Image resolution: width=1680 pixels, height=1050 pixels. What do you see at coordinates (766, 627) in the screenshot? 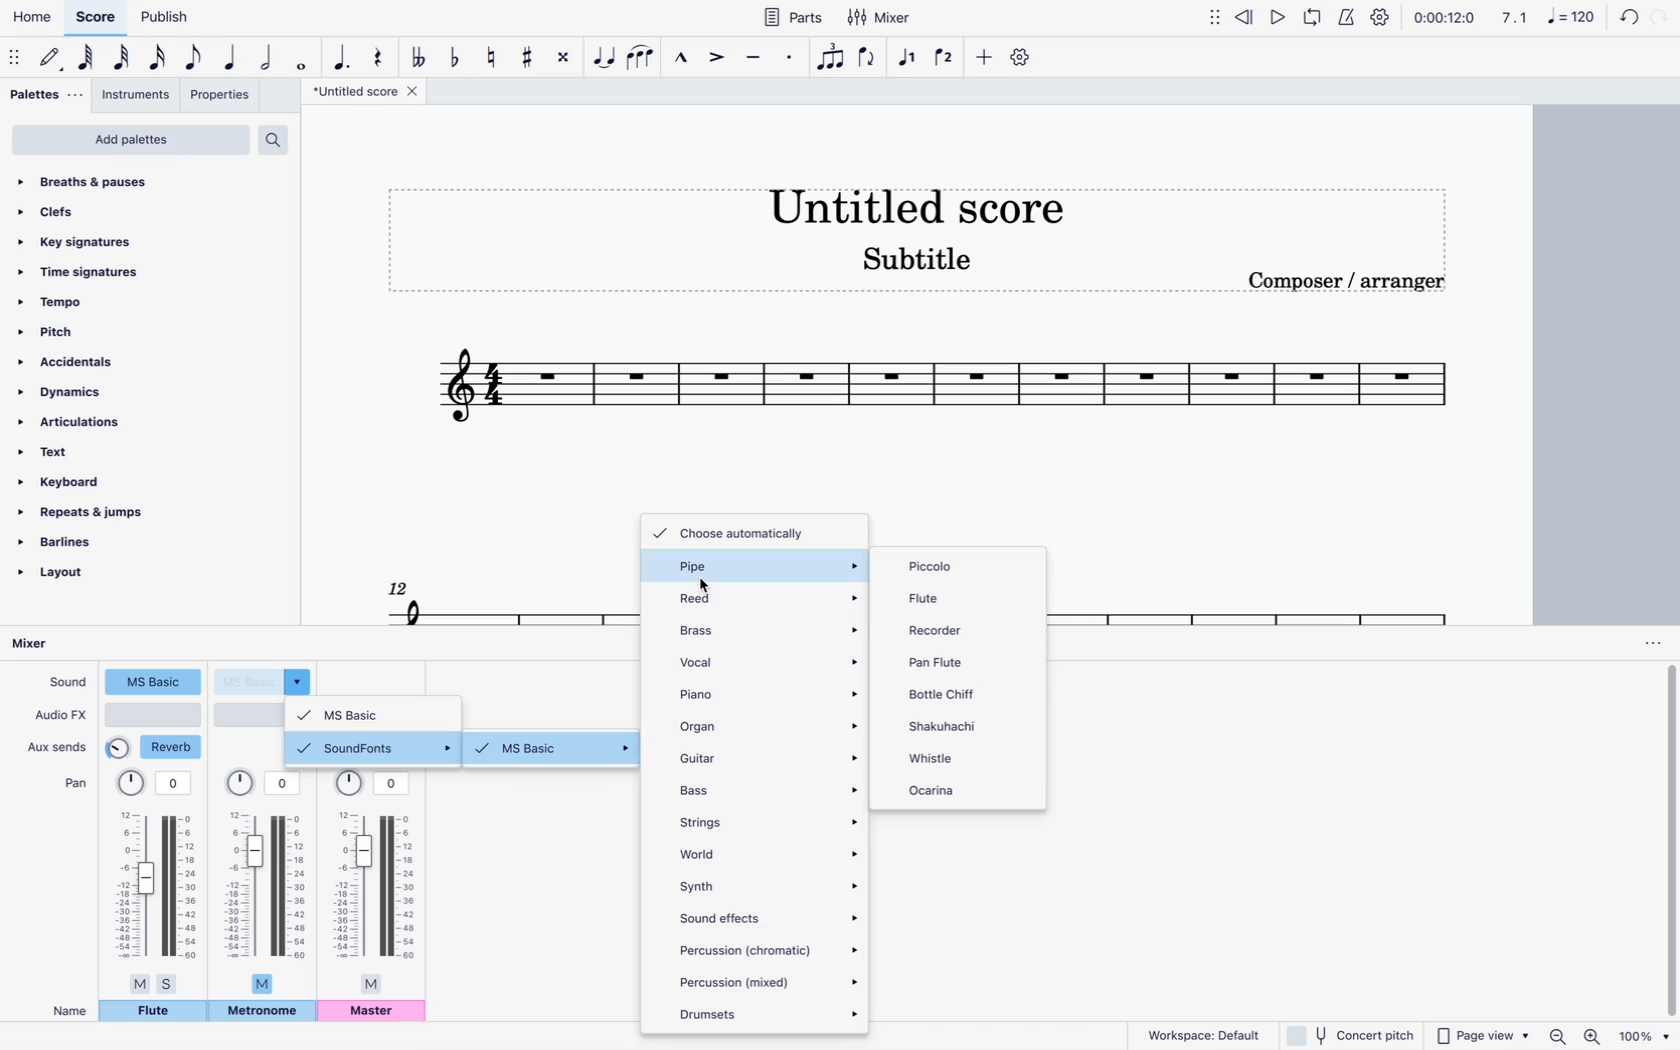
I see `brass` at bounding box center [766, 627].